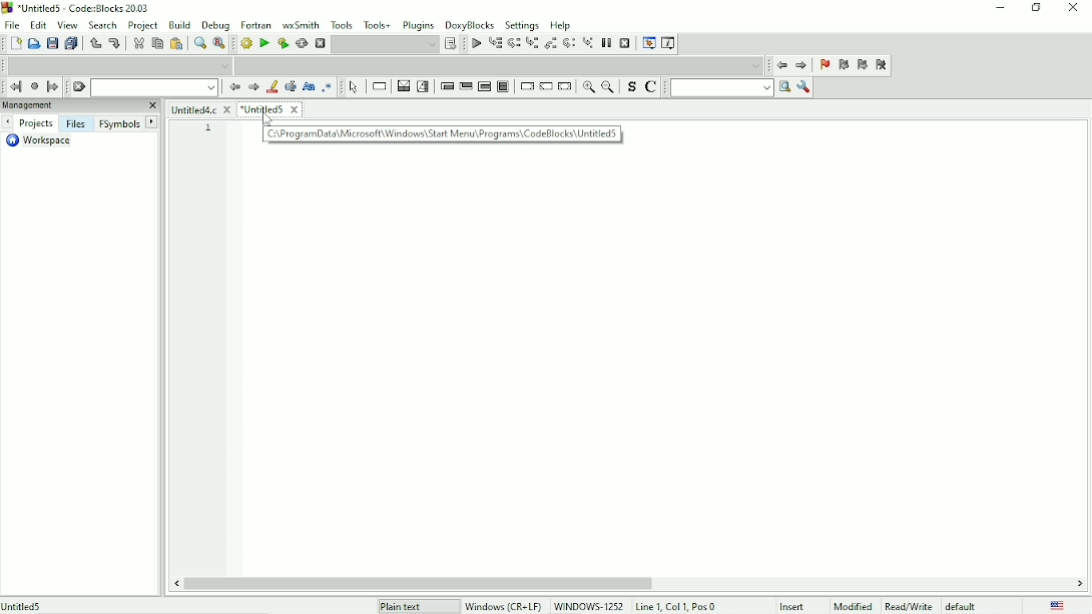  Describe the element at coordinates (547, 607) in the screenshot. I see `Windows` at that location.